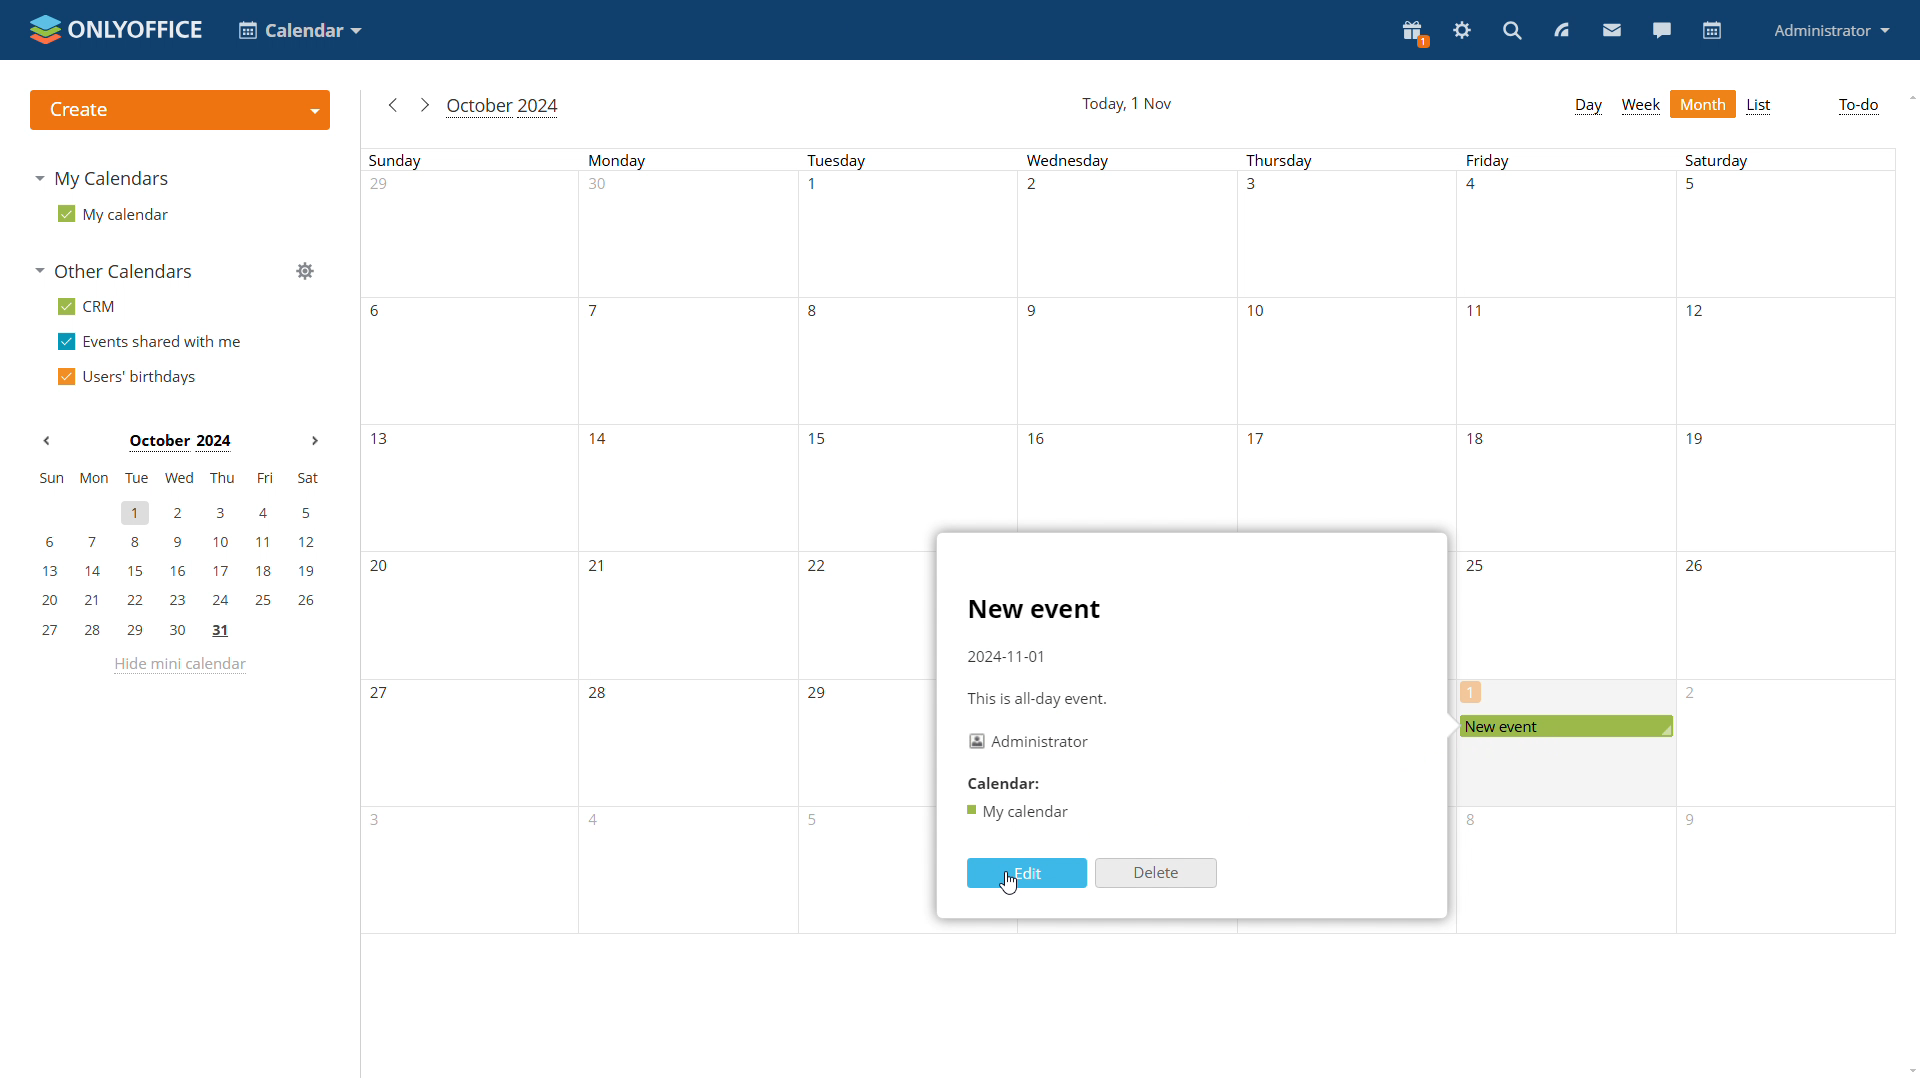 The width and height of the screenshot is (1920, 1080). I want to click on edit, so click(1027, 872).